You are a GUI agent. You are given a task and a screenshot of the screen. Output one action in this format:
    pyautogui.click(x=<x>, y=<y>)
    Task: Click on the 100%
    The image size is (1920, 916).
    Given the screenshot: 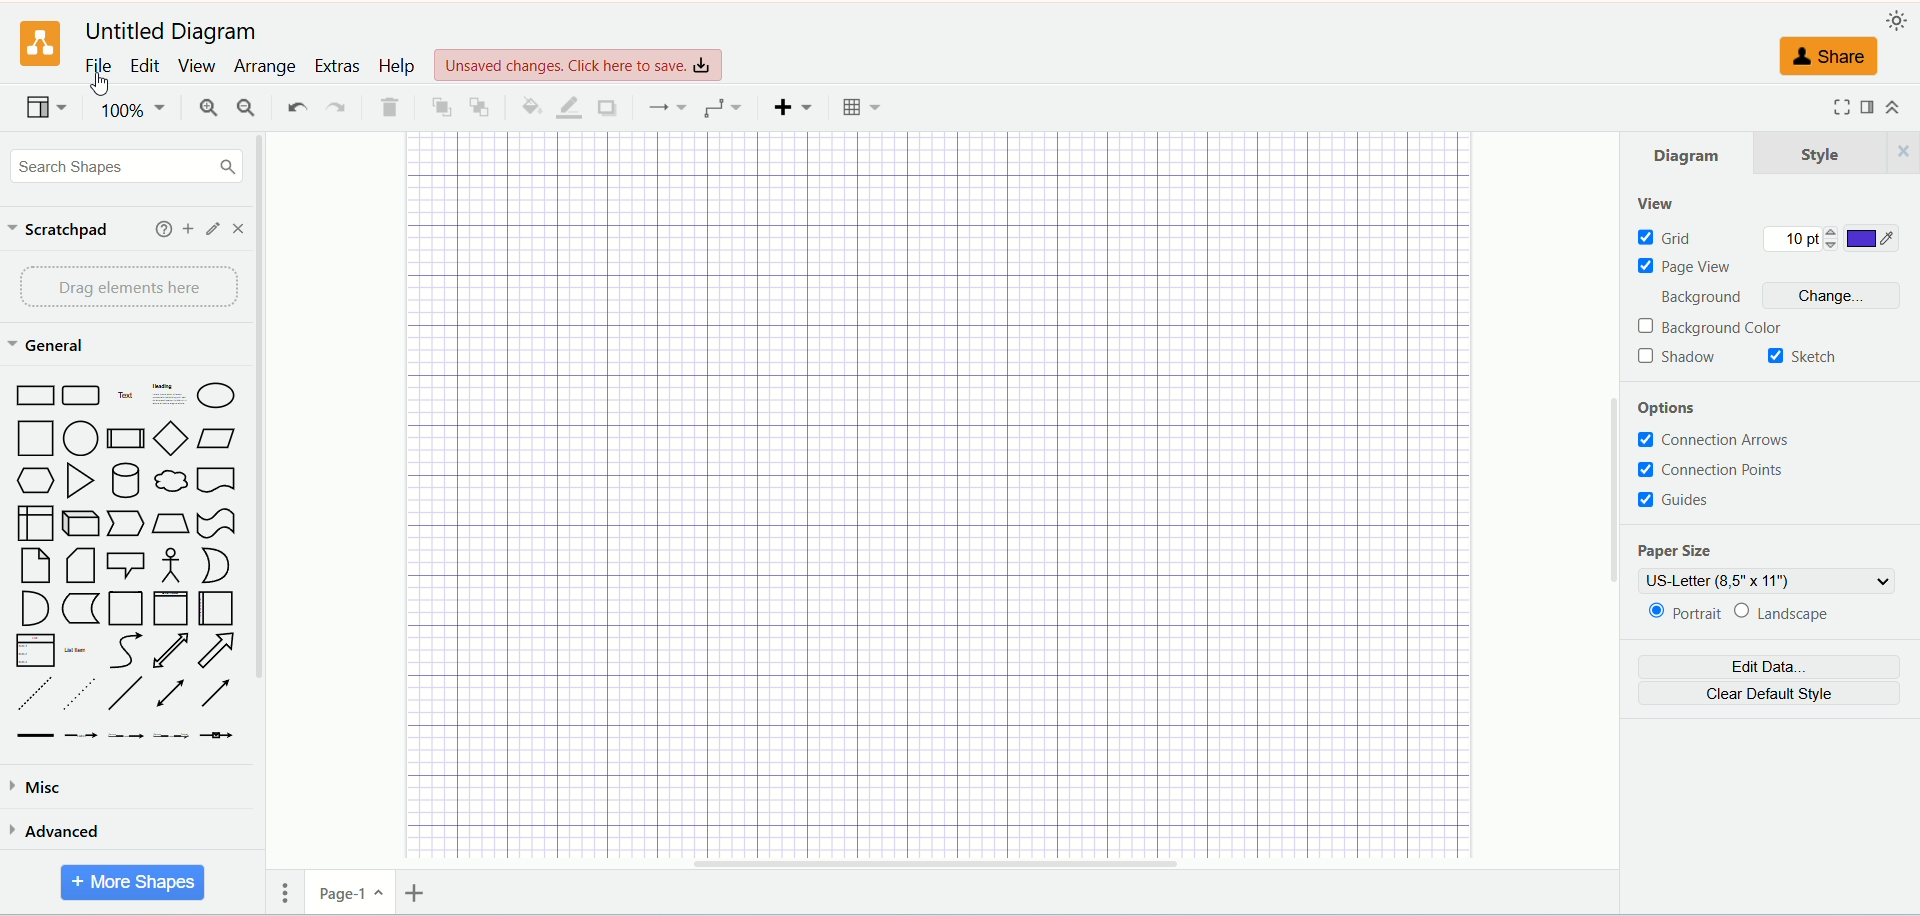 What is the action you would take?
    pyautogui.click(x=131, y=109)
    